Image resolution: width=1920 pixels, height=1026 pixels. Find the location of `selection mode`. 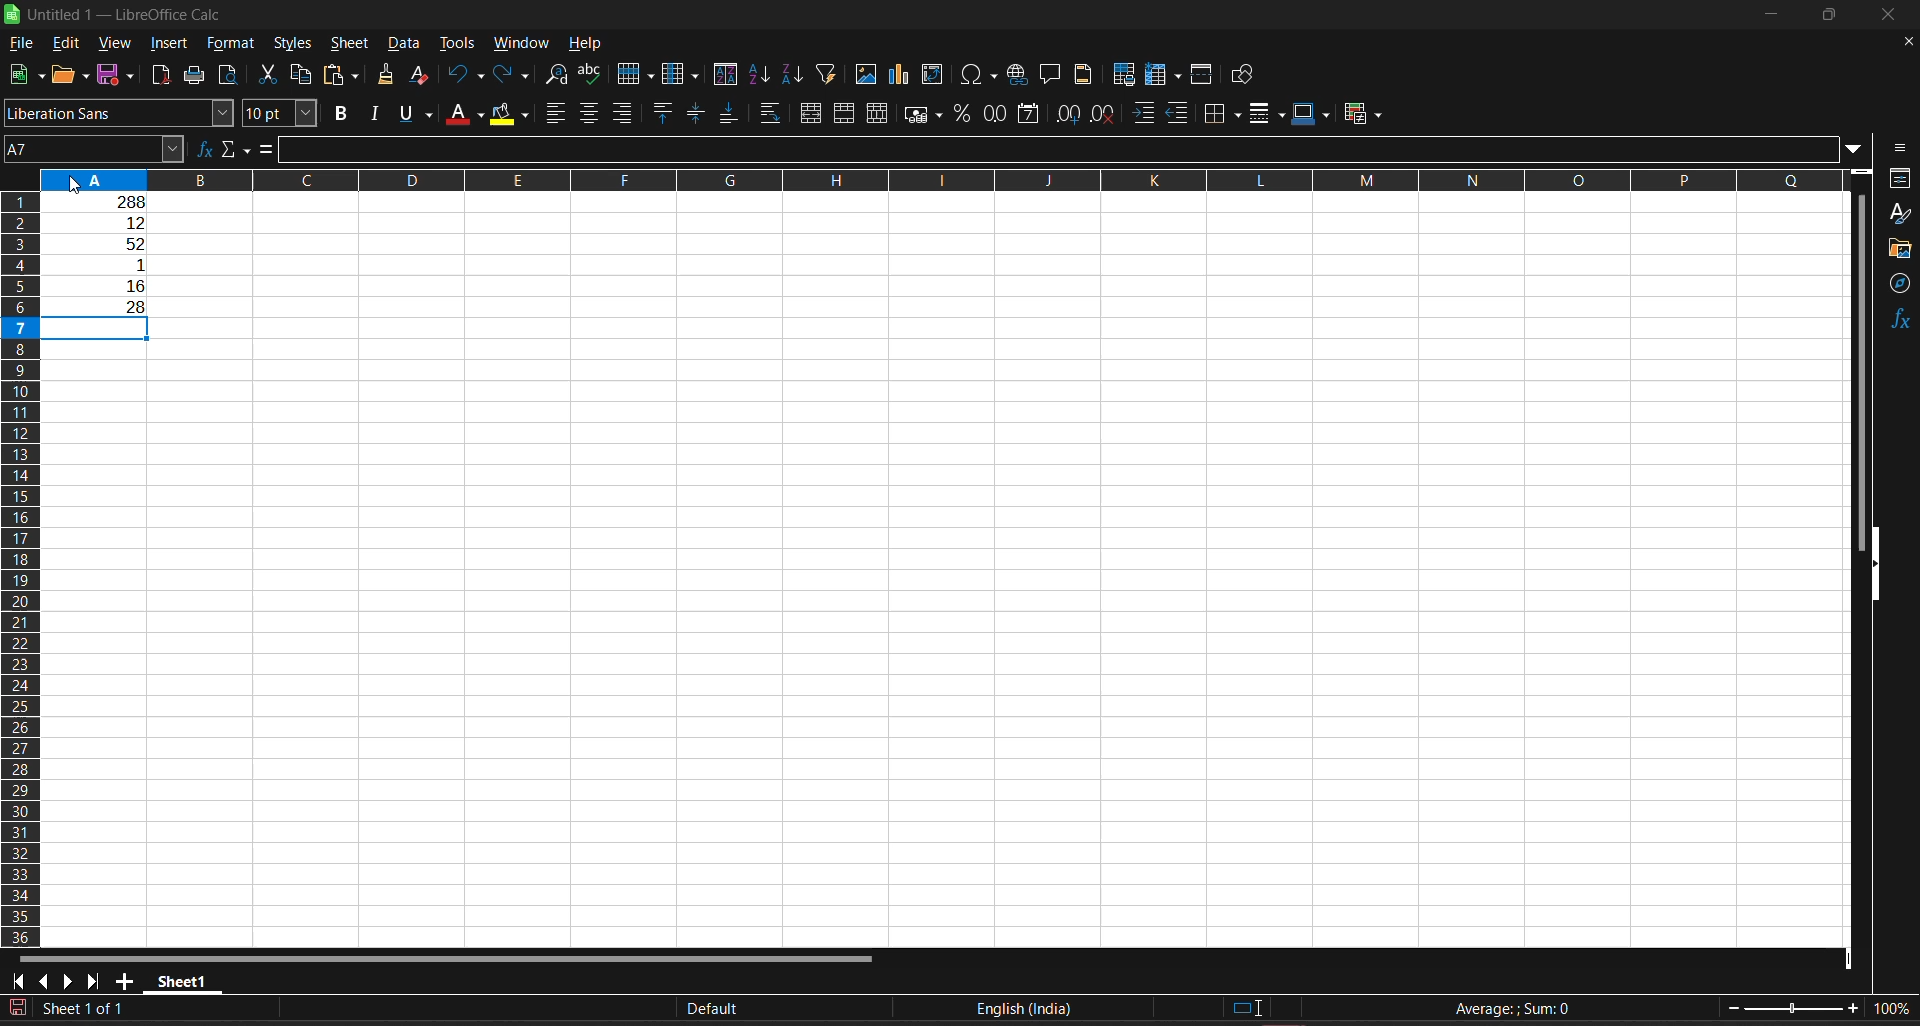

selection mode is located at coordinates (1247, 1009).